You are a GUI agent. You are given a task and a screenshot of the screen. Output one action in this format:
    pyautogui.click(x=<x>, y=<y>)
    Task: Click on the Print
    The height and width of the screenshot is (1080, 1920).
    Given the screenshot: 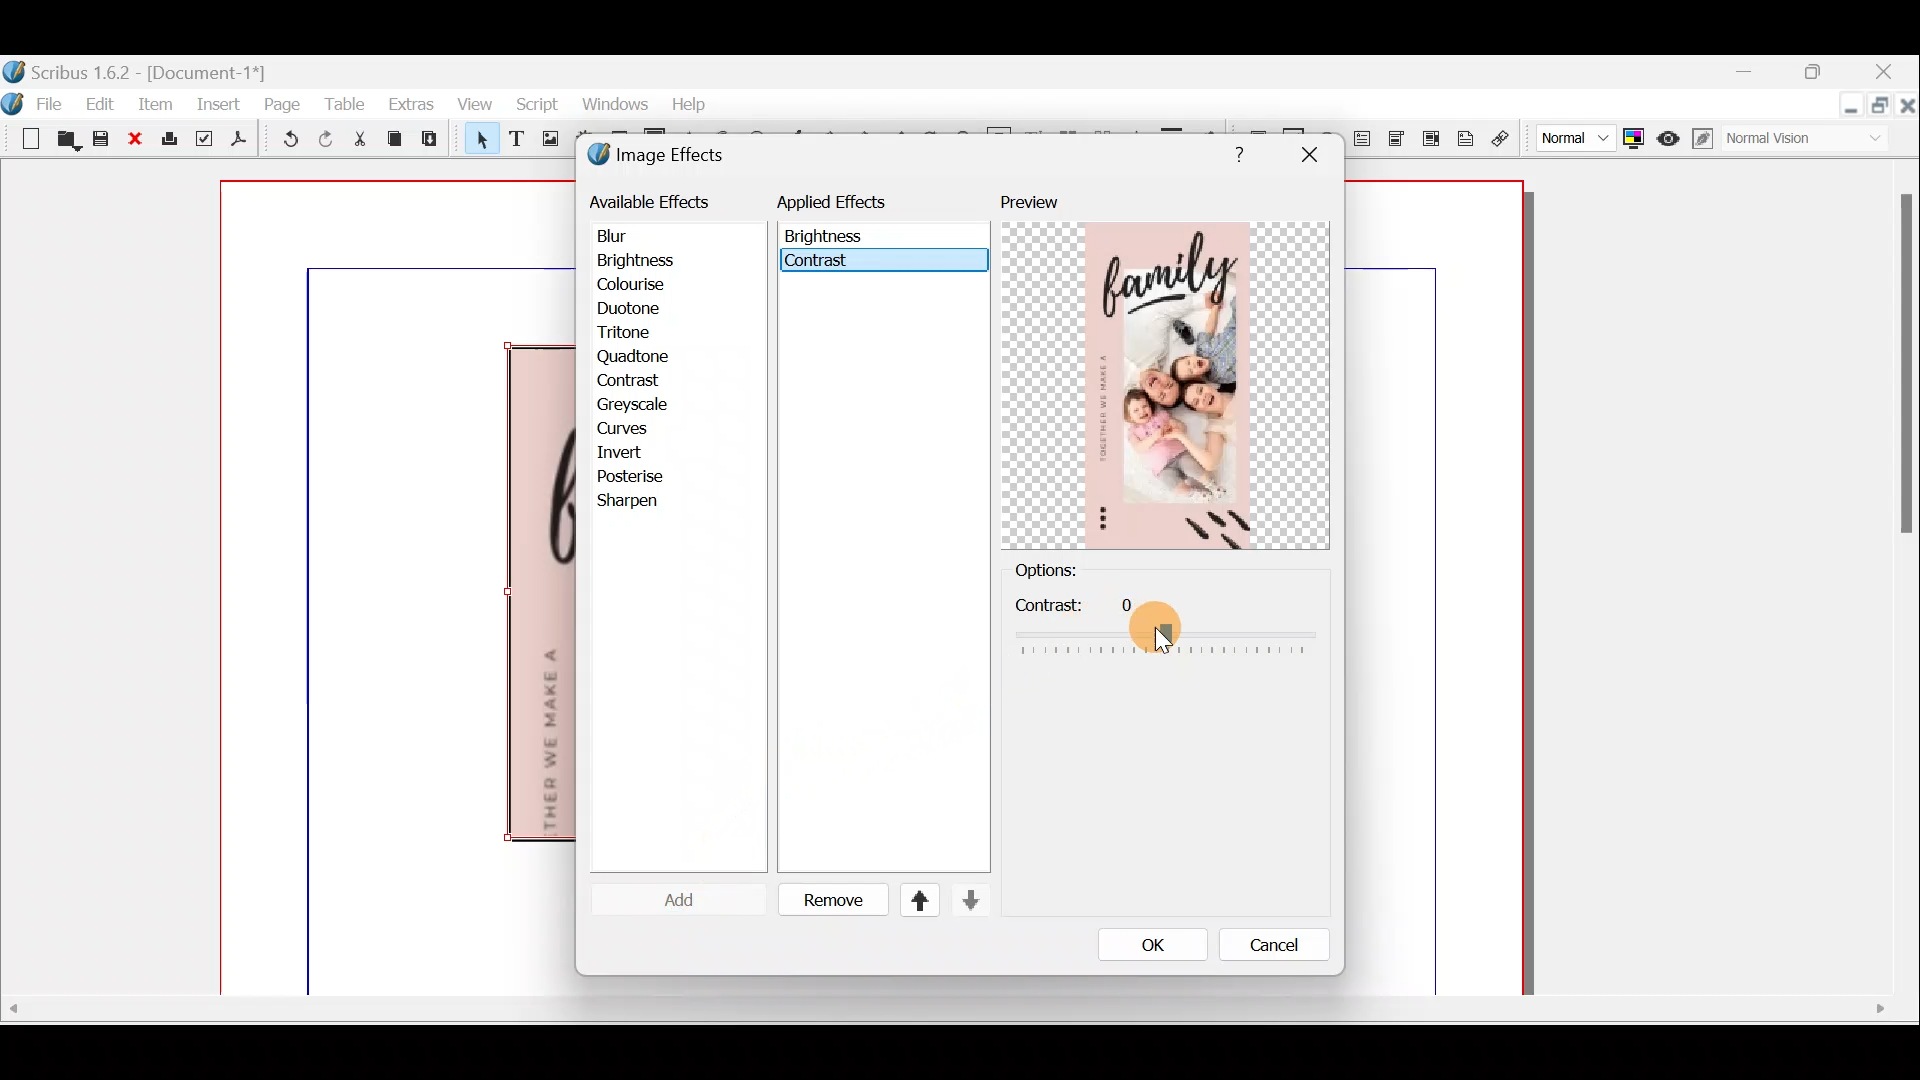 What is the action you would take?
    pyautogui.click(x=167, y=140)
    